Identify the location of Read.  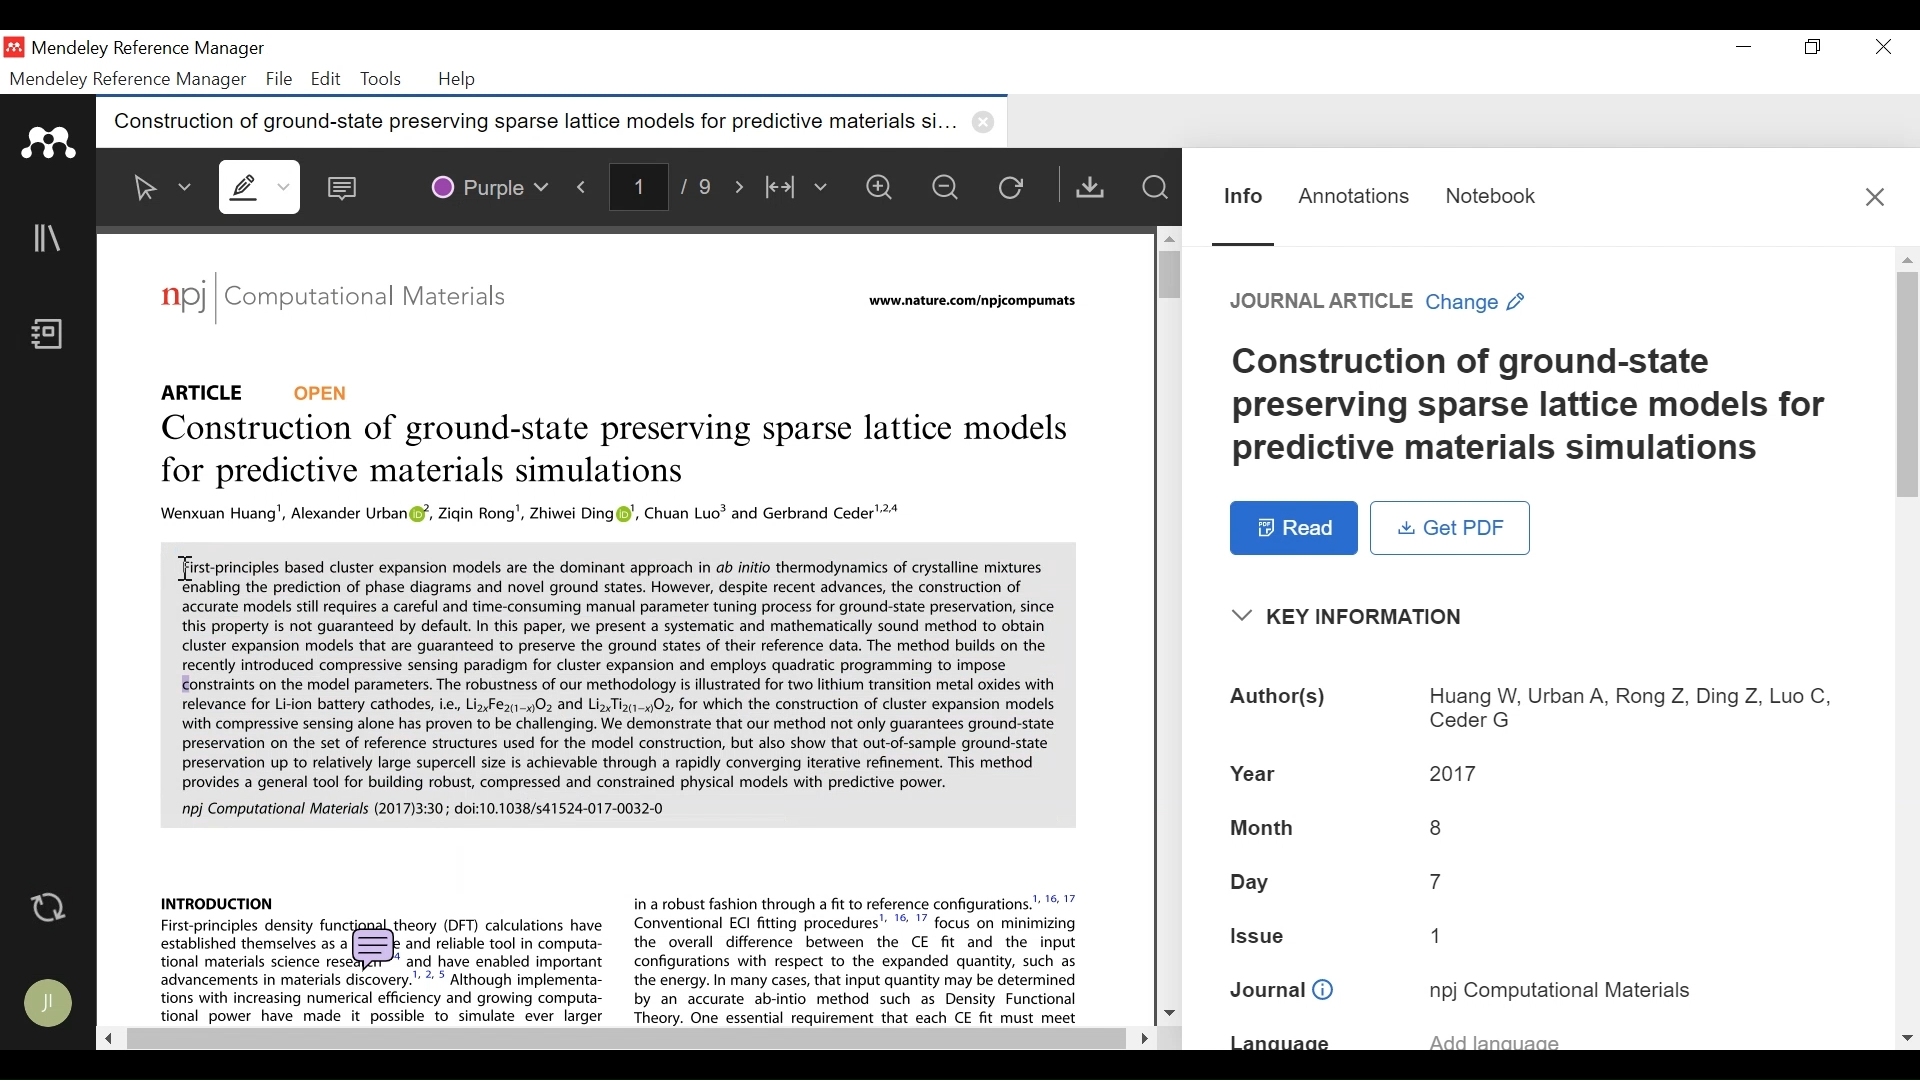
(1295, 528).